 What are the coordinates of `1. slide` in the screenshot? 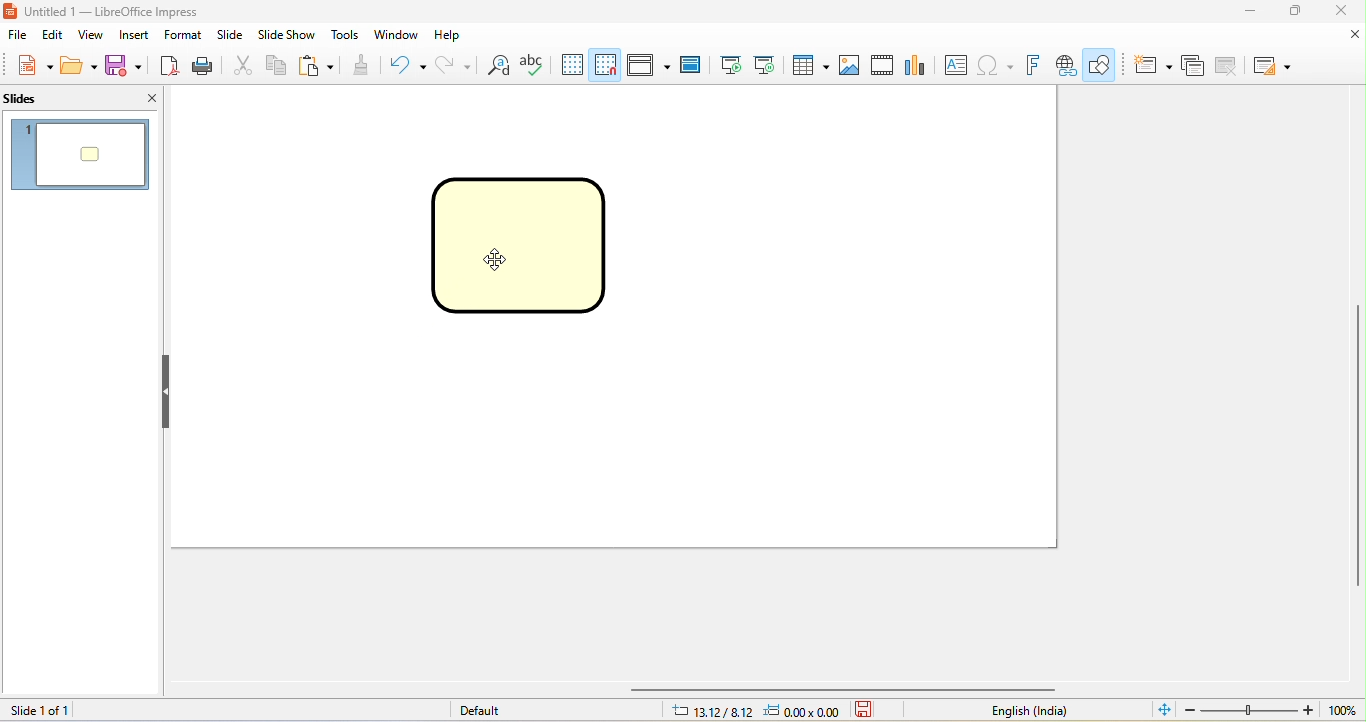 It's located at (79, 154).